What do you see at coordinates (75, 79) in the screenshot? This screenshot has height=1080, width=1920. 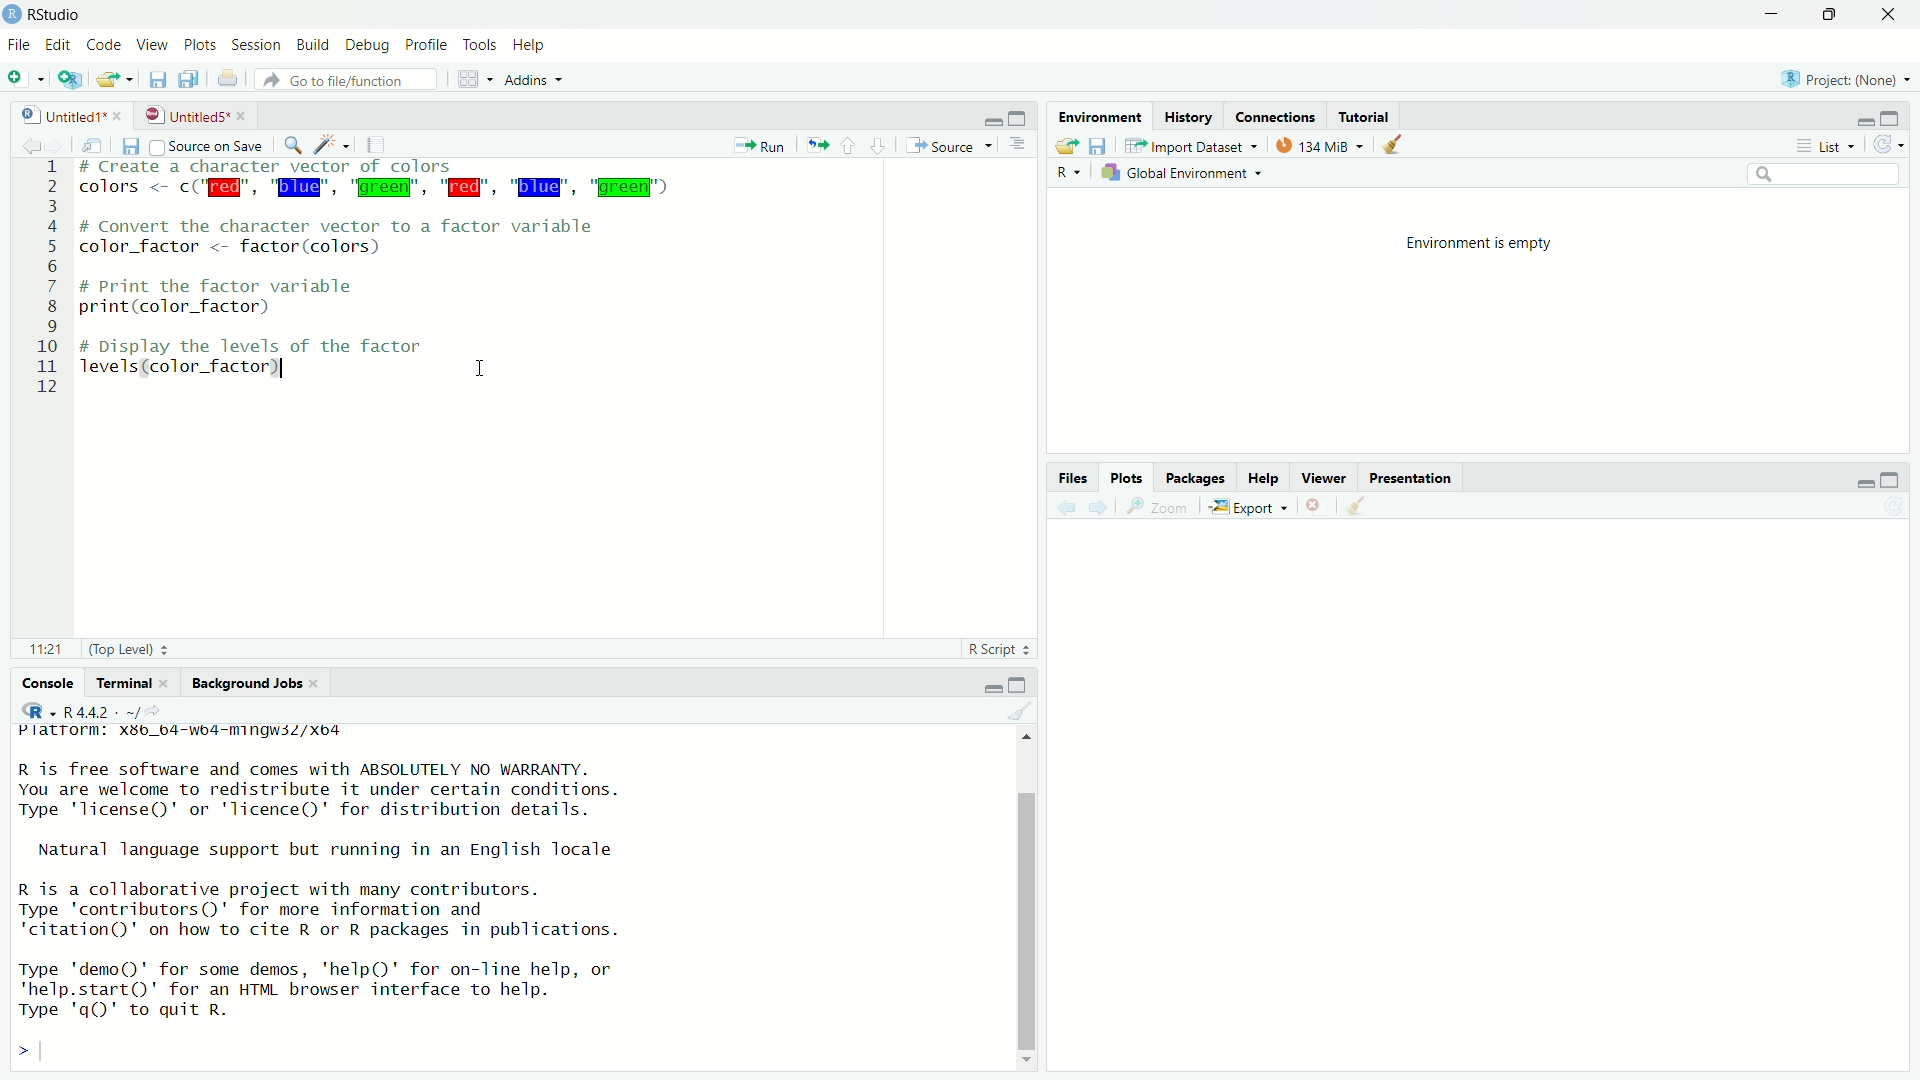 I see `create a project` at bounding box center [75, 79].